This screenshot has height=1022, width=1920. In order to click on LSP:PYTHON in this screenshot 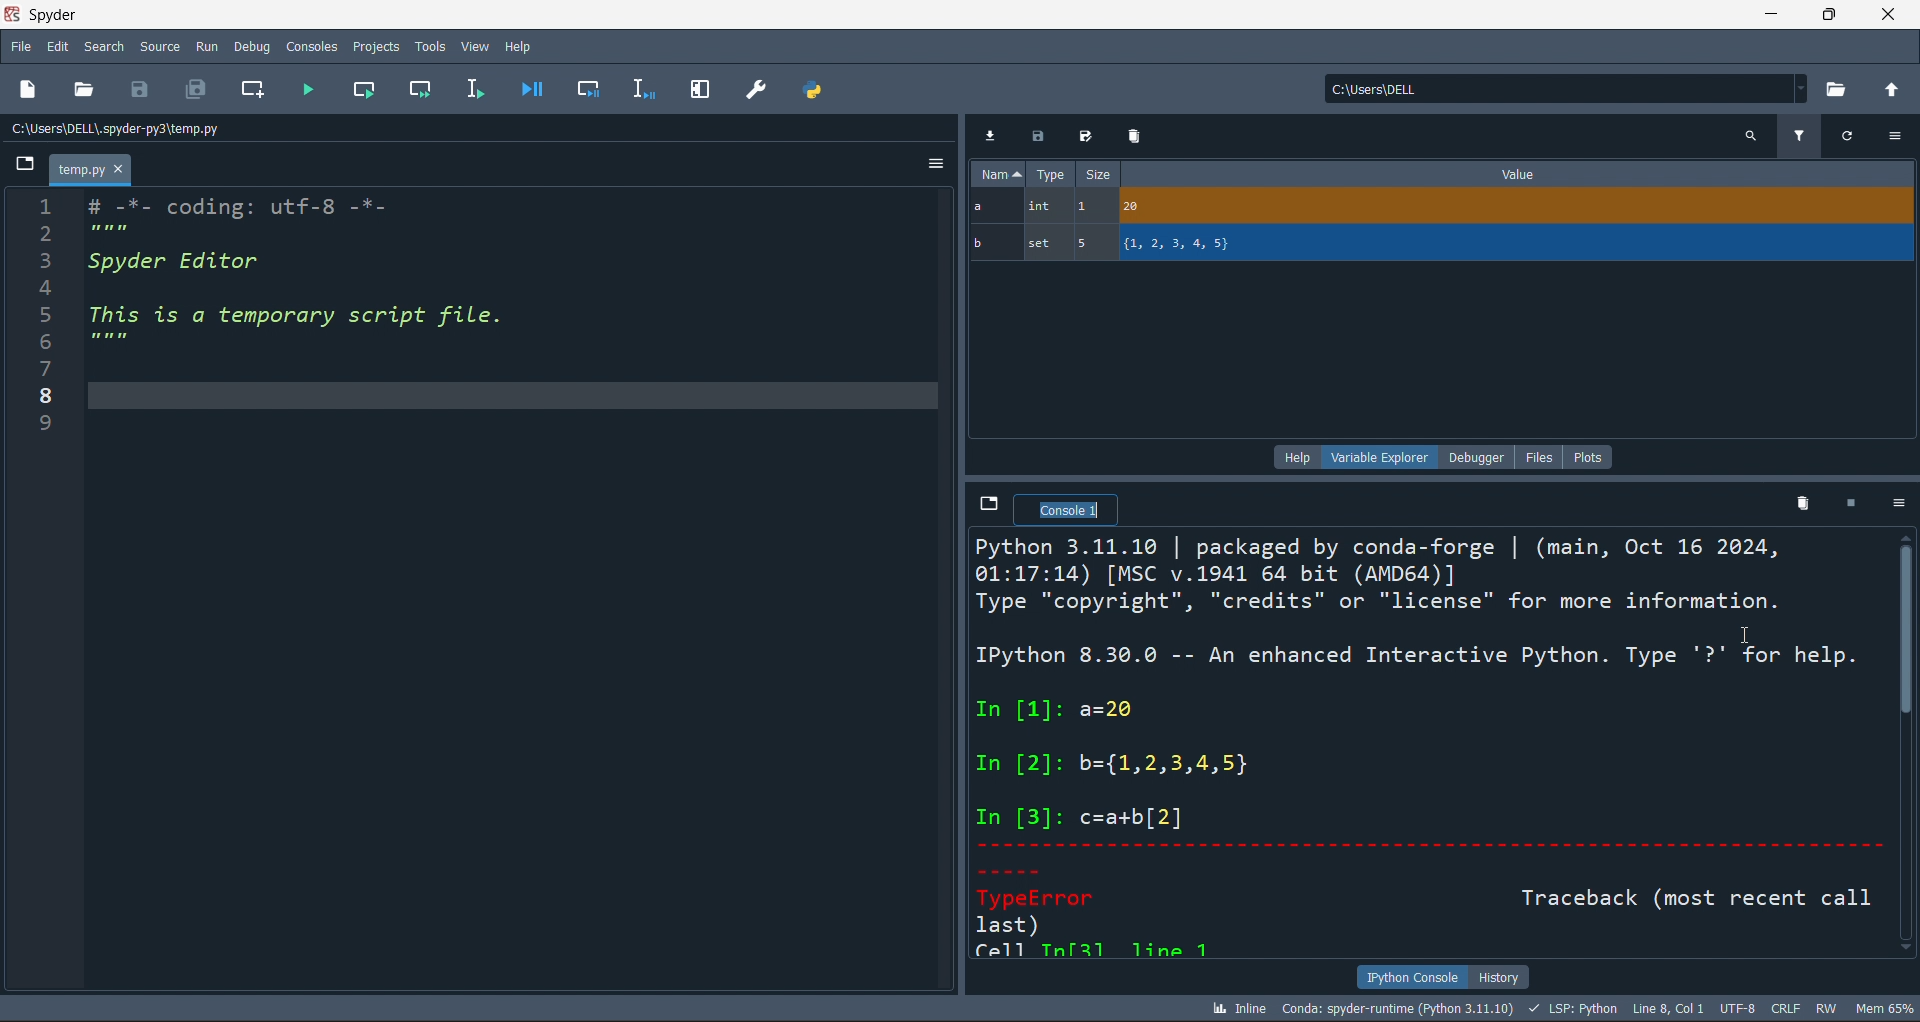, I will do `click(1570, 1009)`.